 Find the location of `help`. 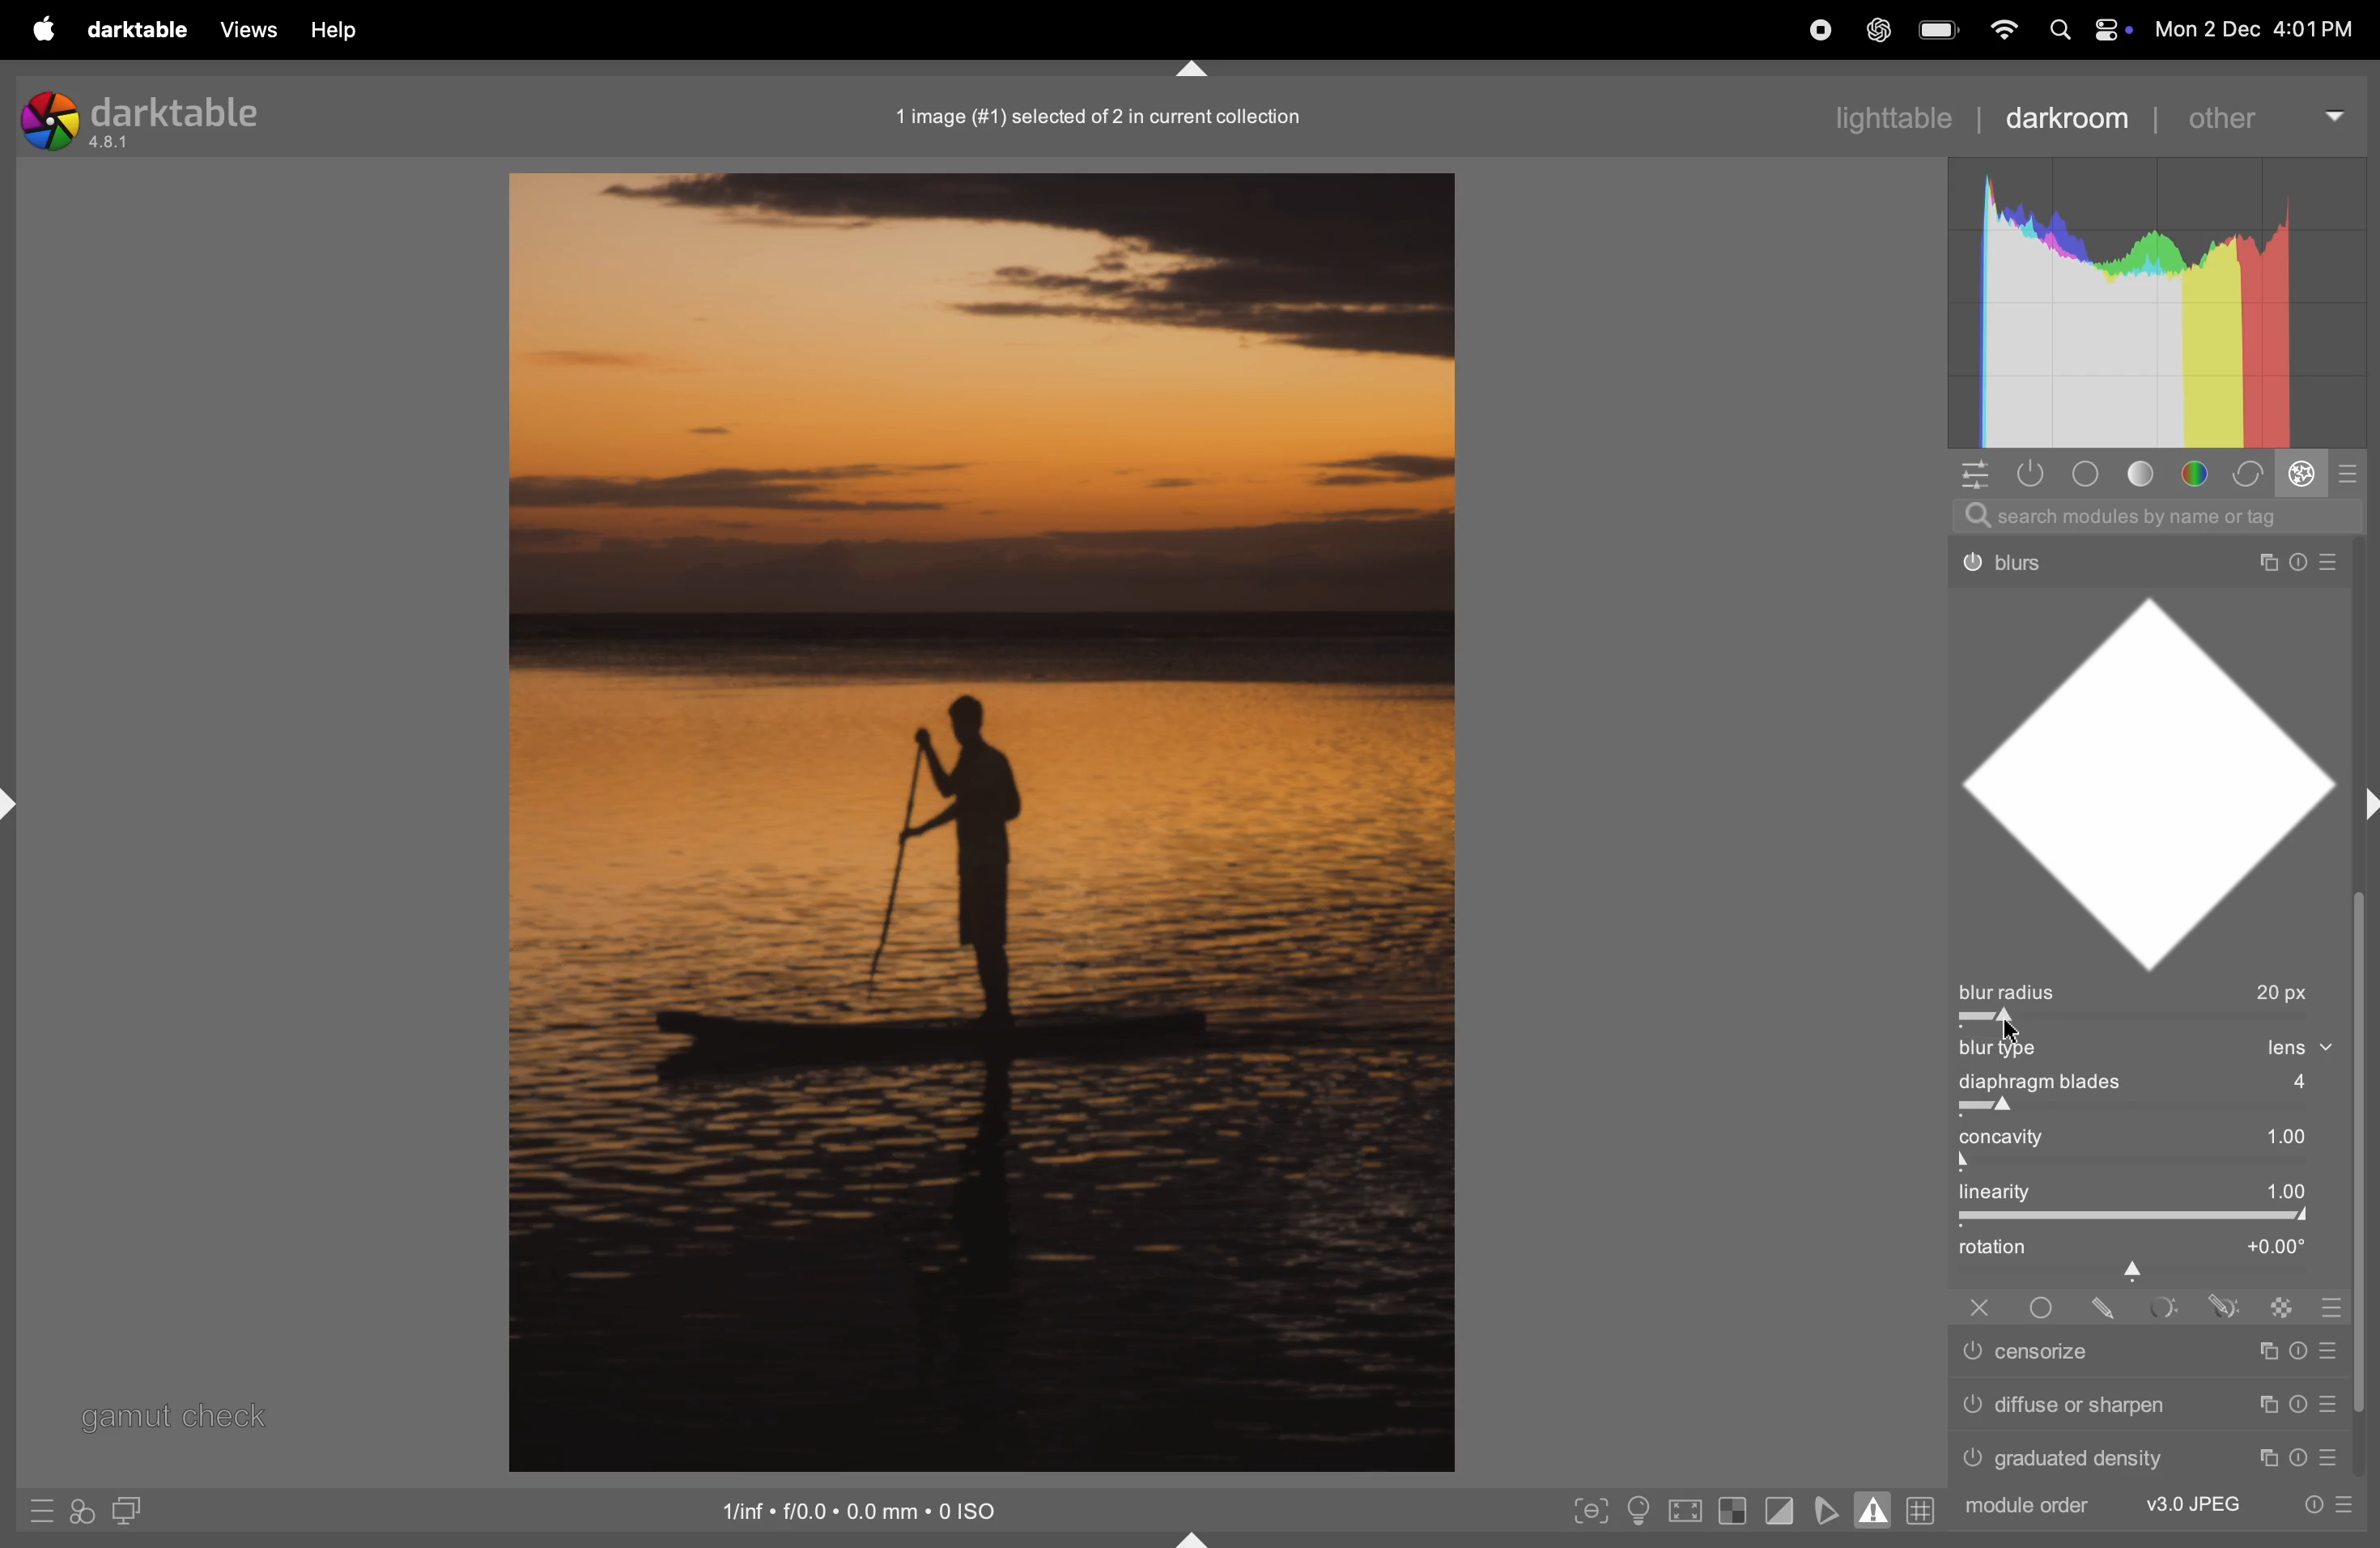

help is located at coordinates (340, 31).